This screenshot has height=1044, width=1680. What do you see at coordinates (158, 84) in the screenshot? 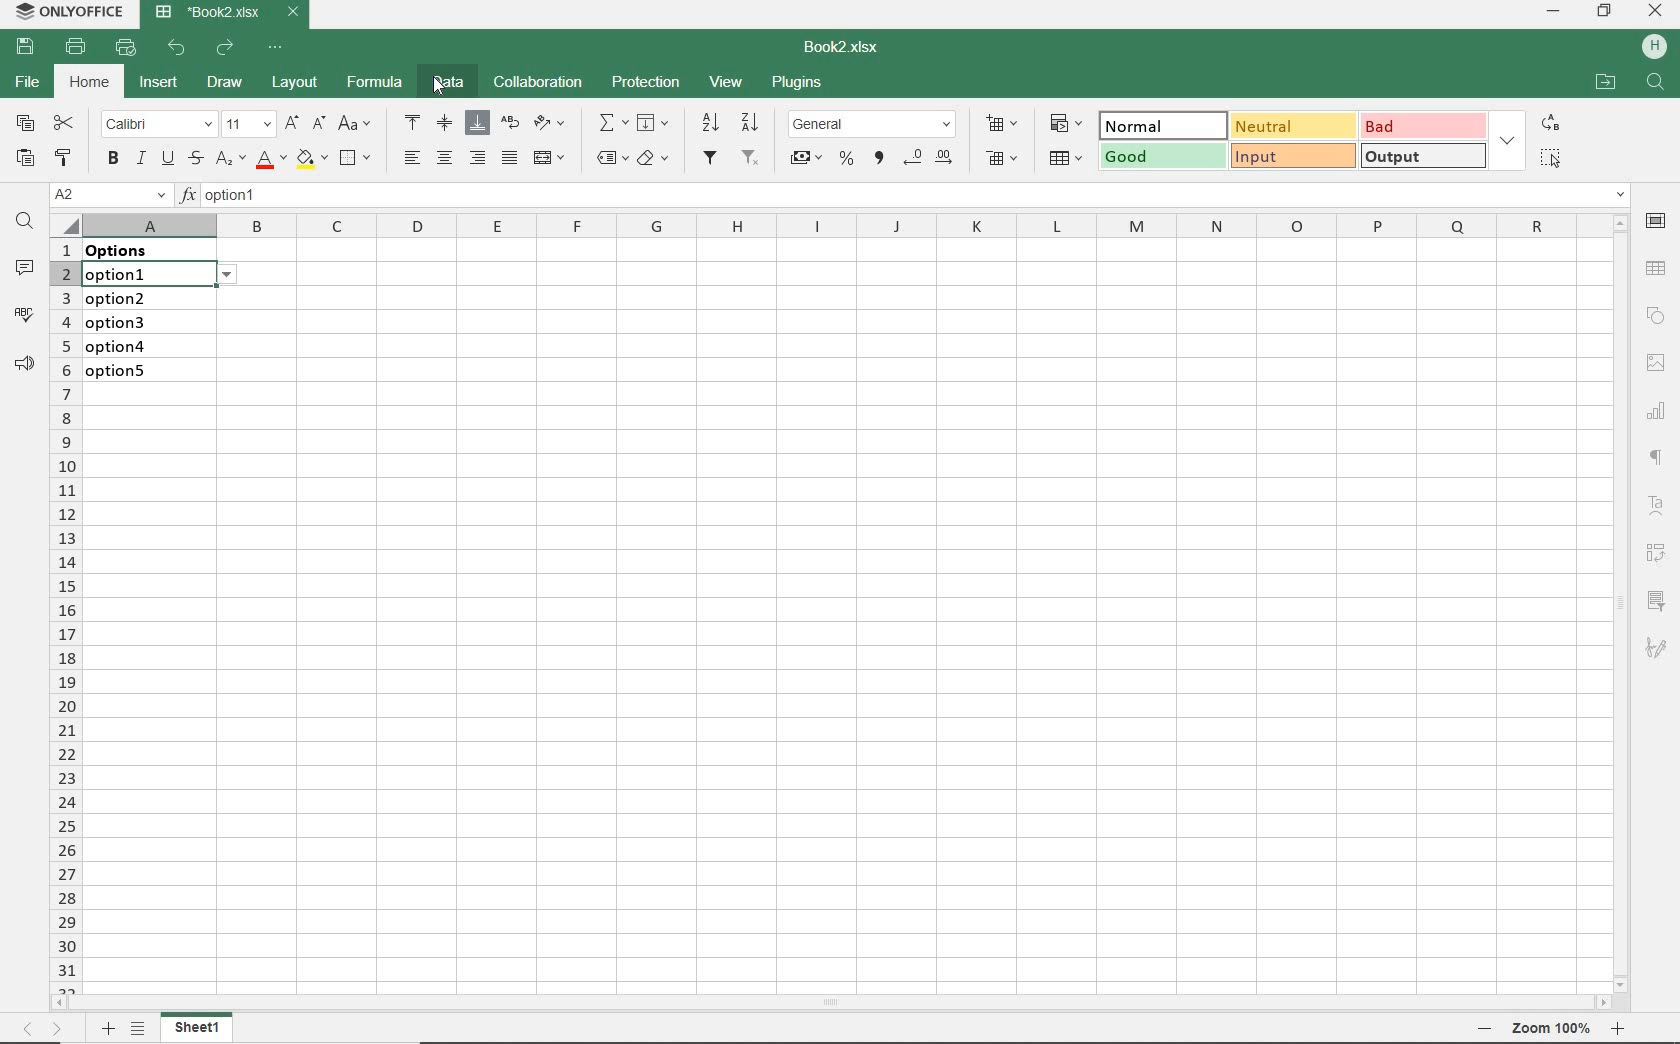
I see `INSERT` at bounding box center [158, 84].